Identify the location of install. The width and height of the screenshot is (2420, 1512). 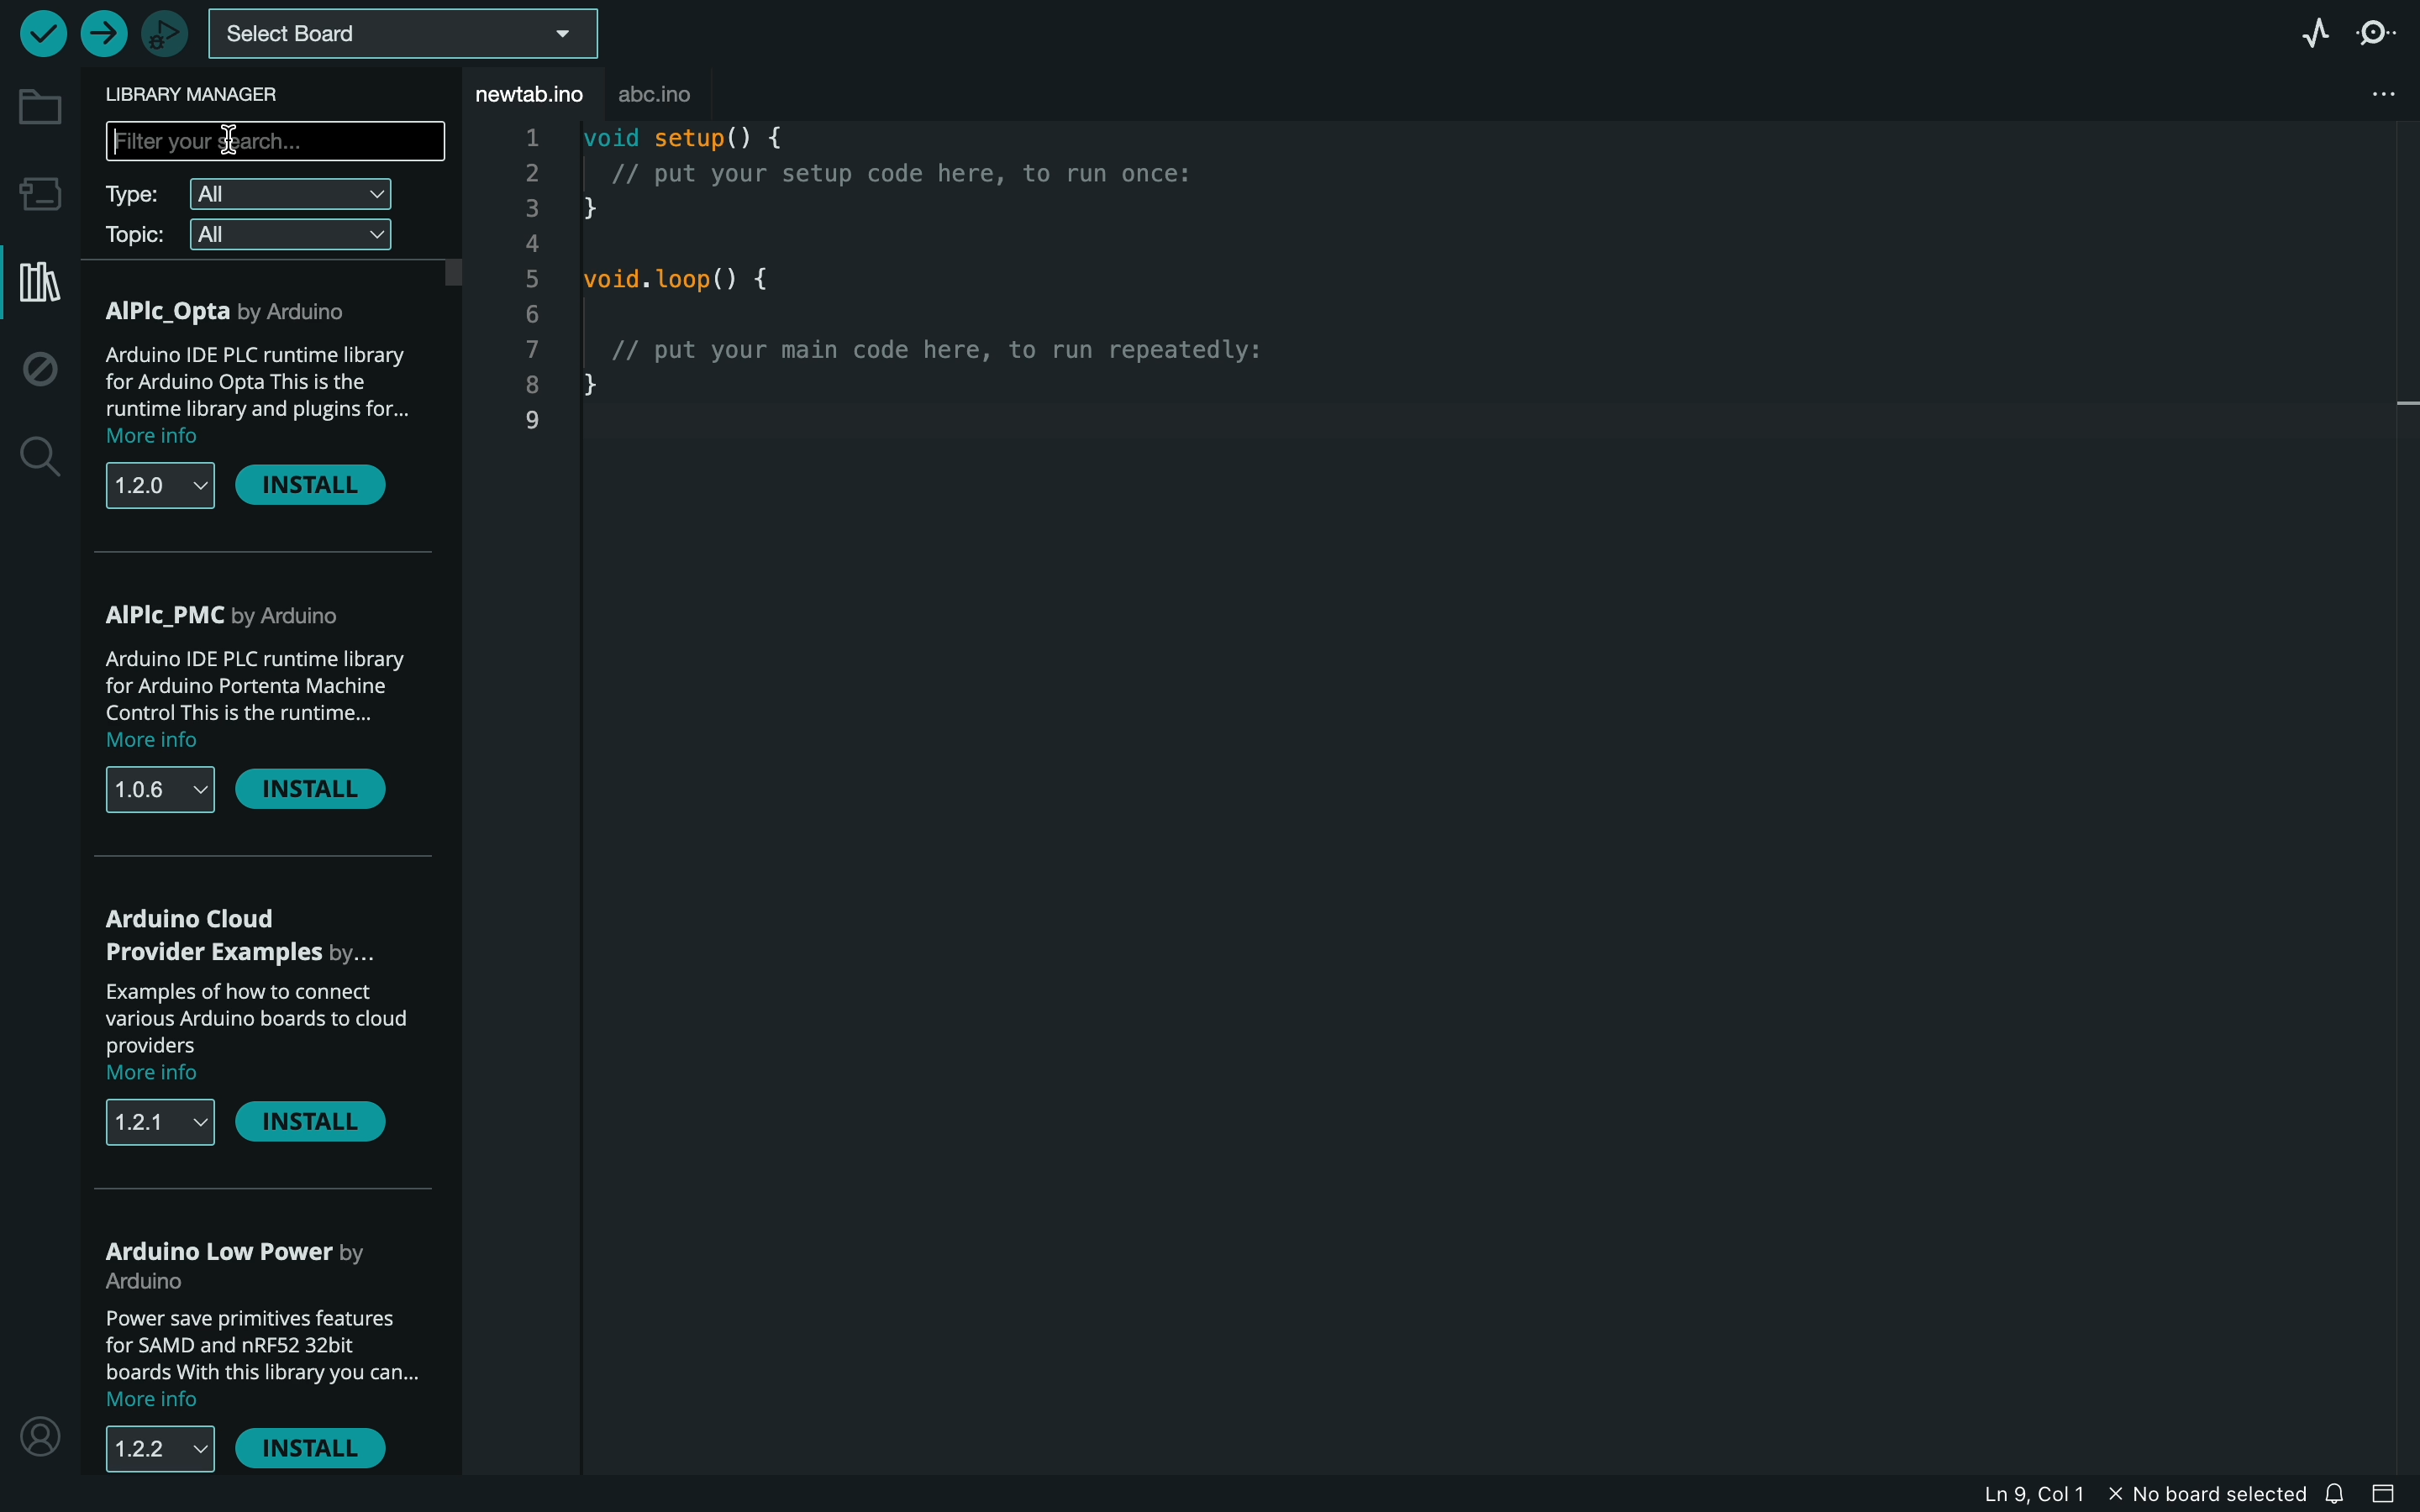
(311, 789).